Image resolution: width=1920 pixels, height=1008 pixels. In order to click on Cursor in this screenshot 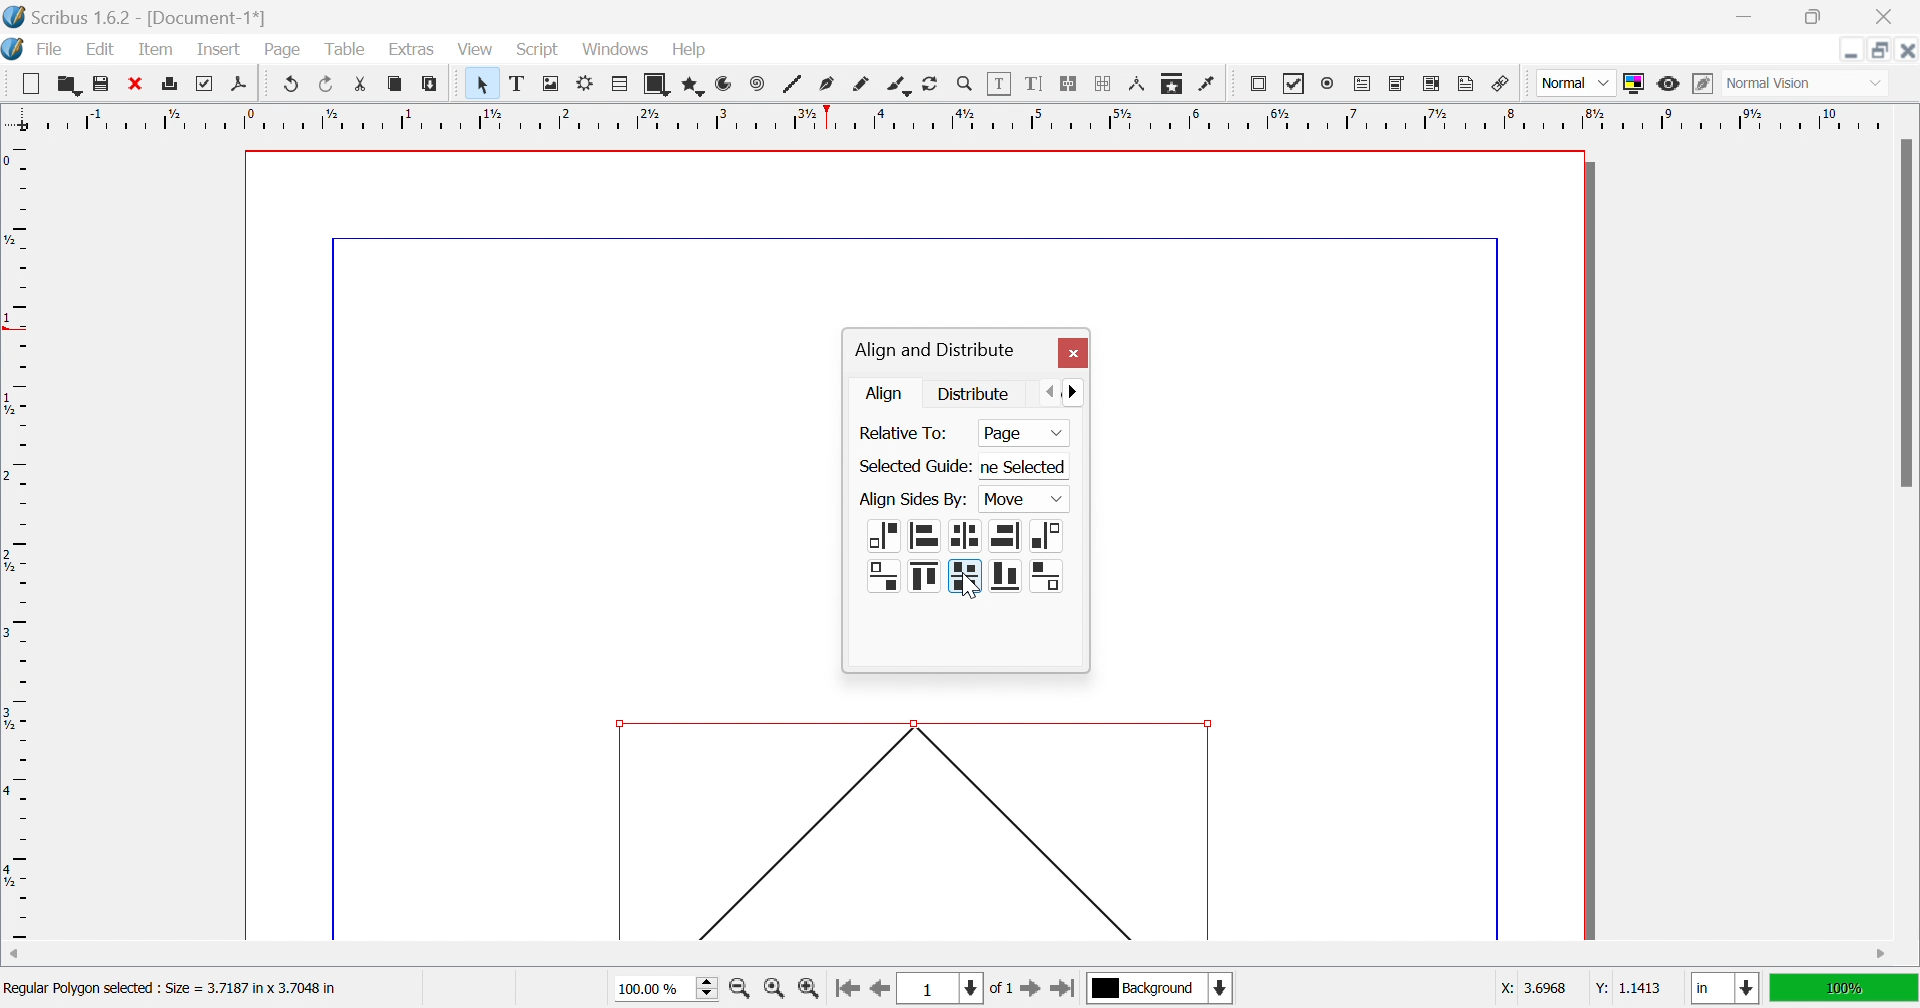, I will do `click(969, 586)`.